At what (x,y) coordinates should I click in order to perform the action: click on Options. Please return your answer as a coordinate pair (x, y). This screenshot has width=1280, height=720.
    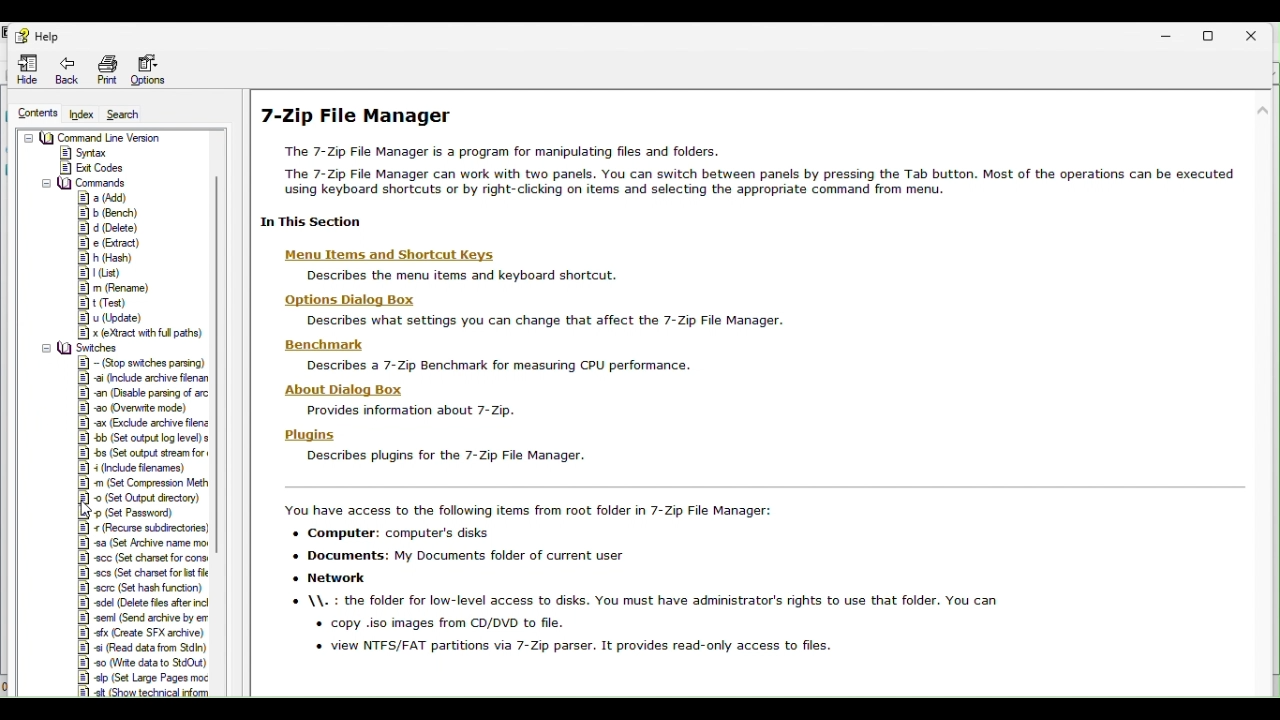
    Looking at the image, I should click on (151, 70).